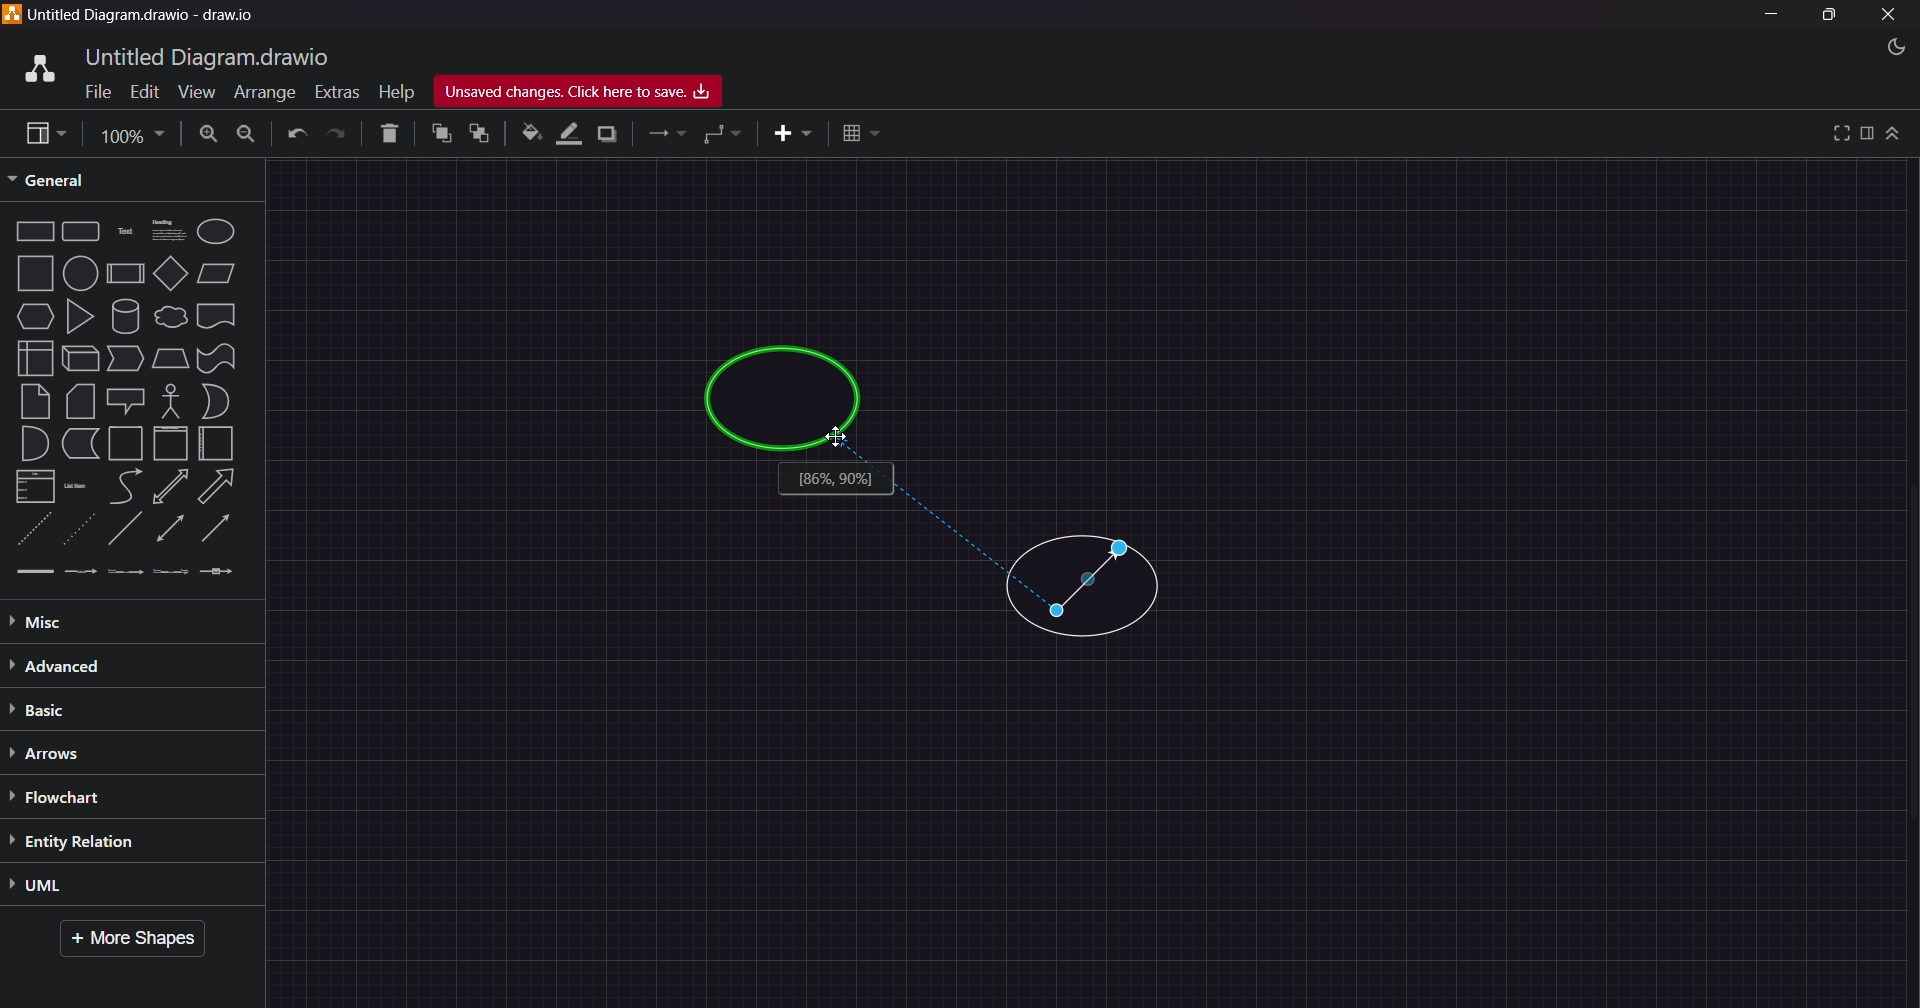 The width and height of the screenshot is (1920, 1008). Describe the element at coordinates (209, 133) in the screenshot. I see `Zoom In` at that location.